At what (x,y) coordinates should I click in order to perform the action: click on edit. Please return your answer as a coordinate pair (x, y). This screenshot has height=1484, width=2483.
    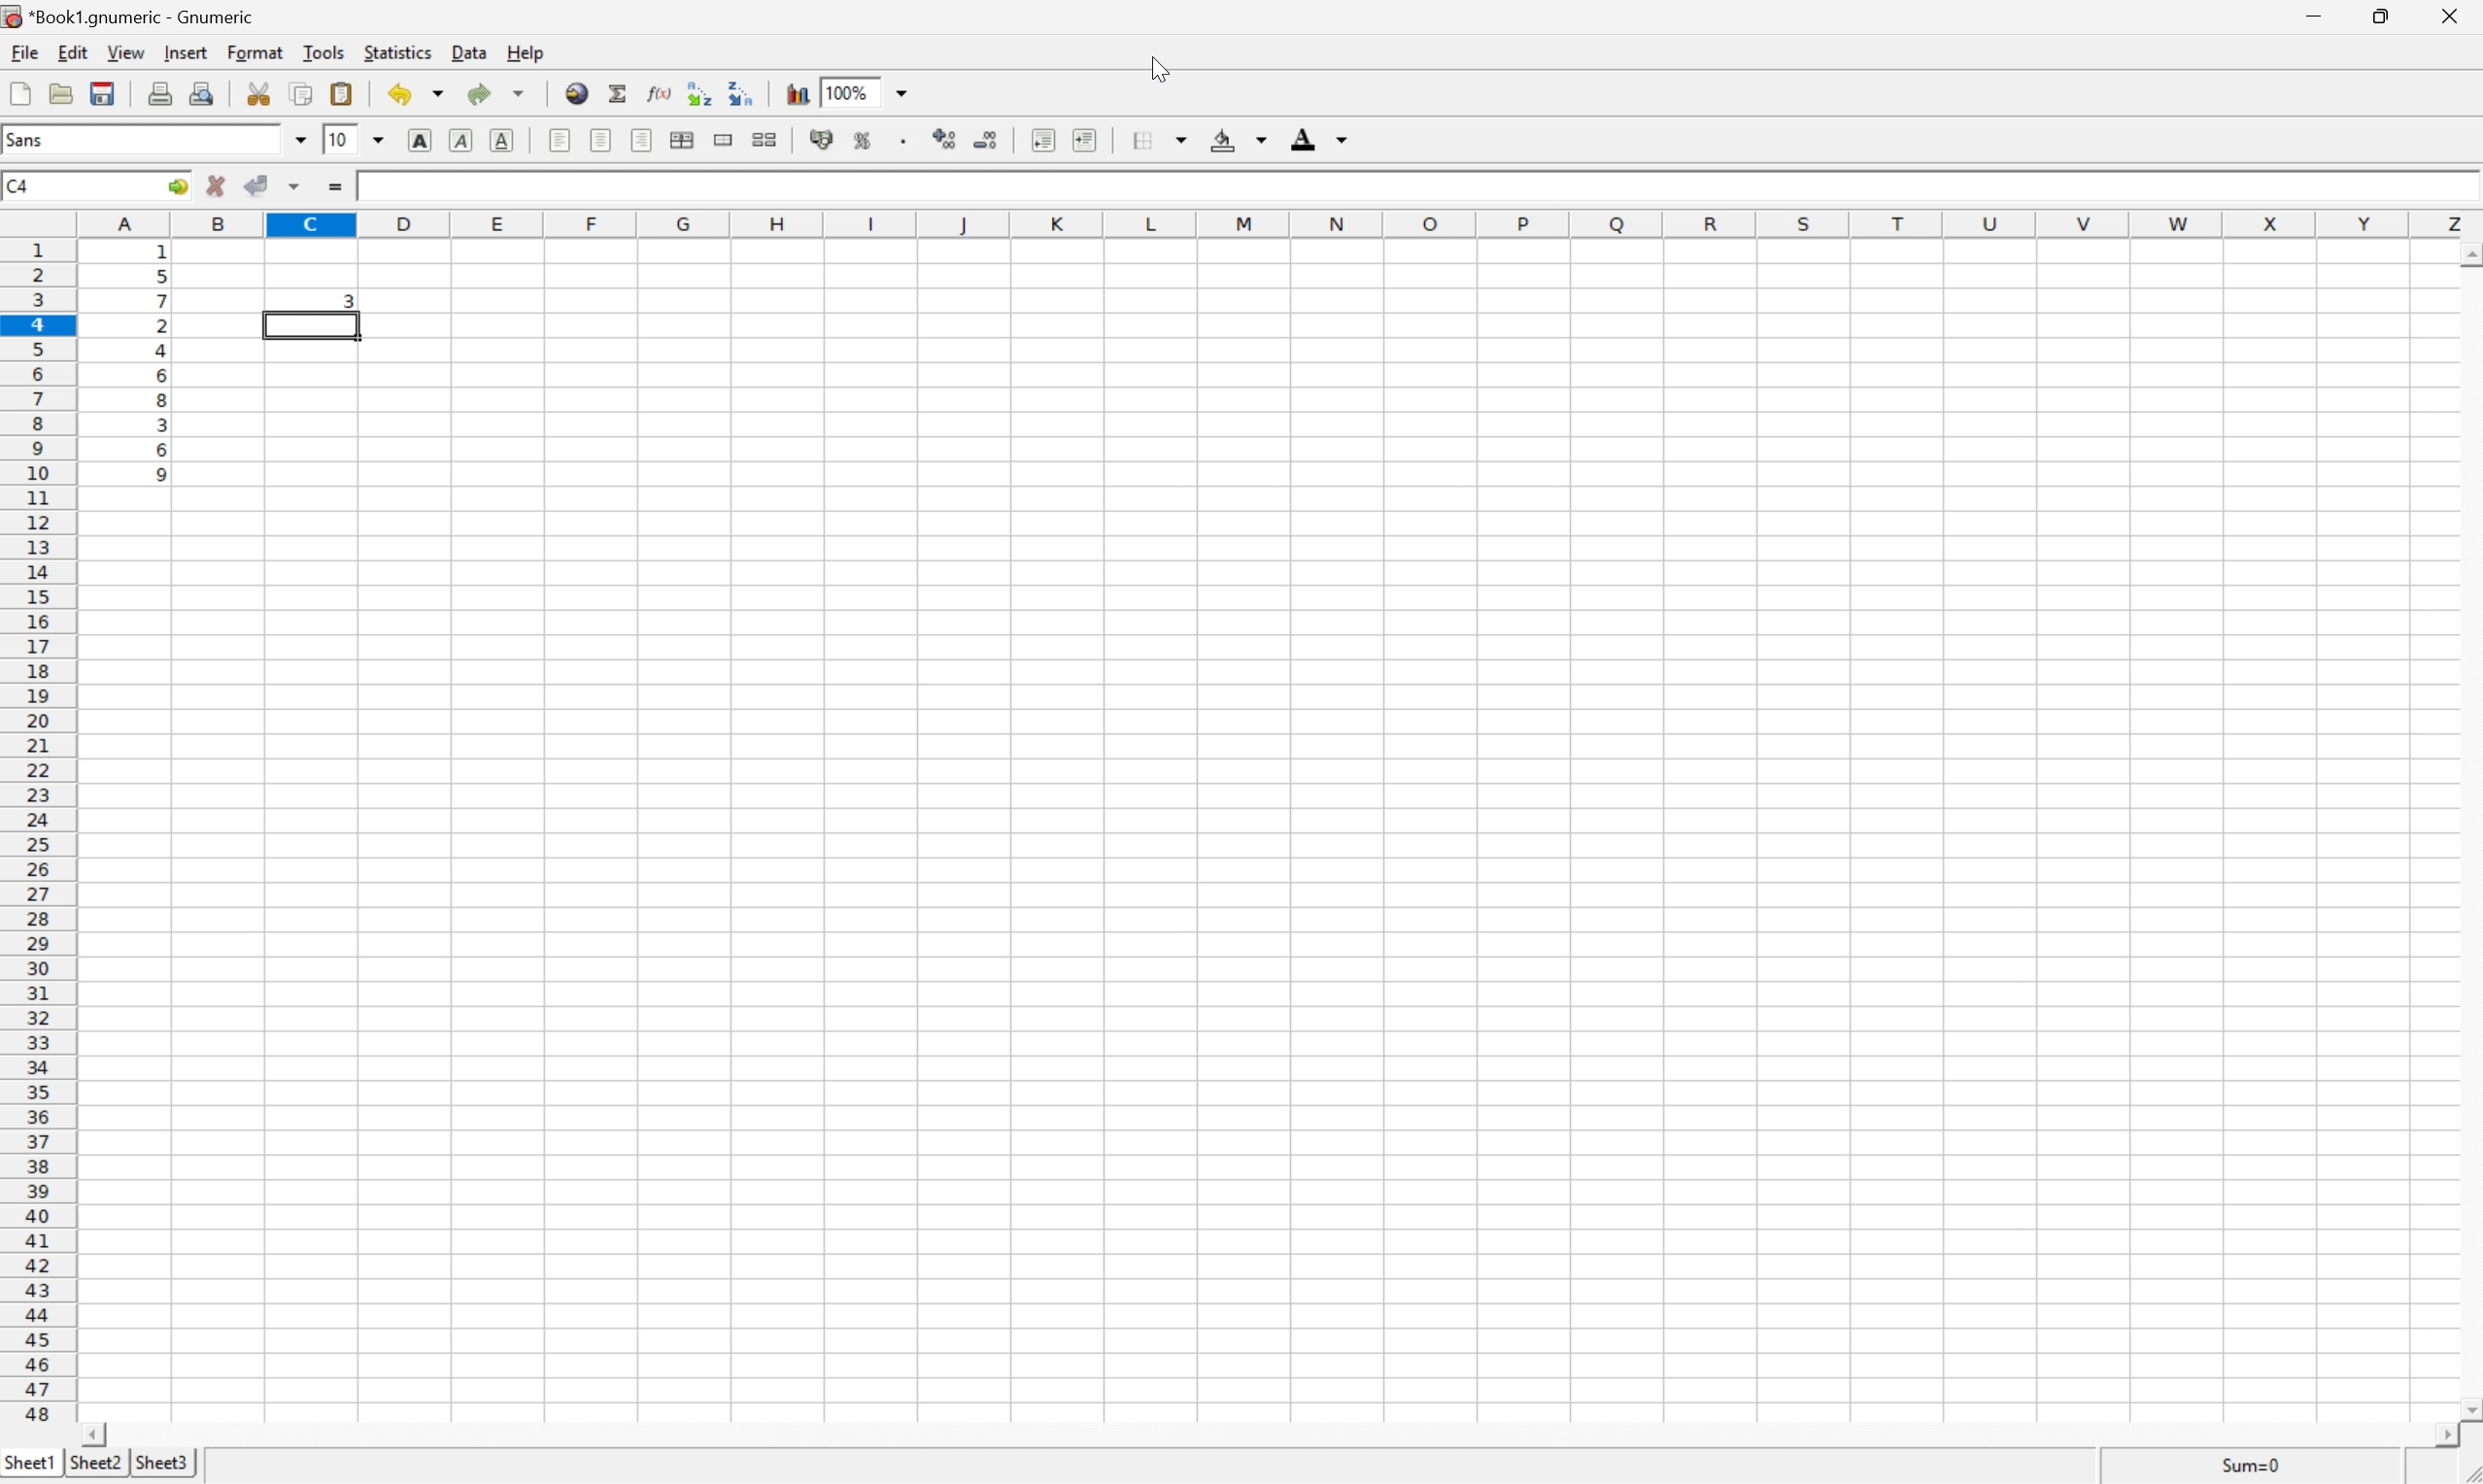
    Looking at the image, I should click on (72, 52).